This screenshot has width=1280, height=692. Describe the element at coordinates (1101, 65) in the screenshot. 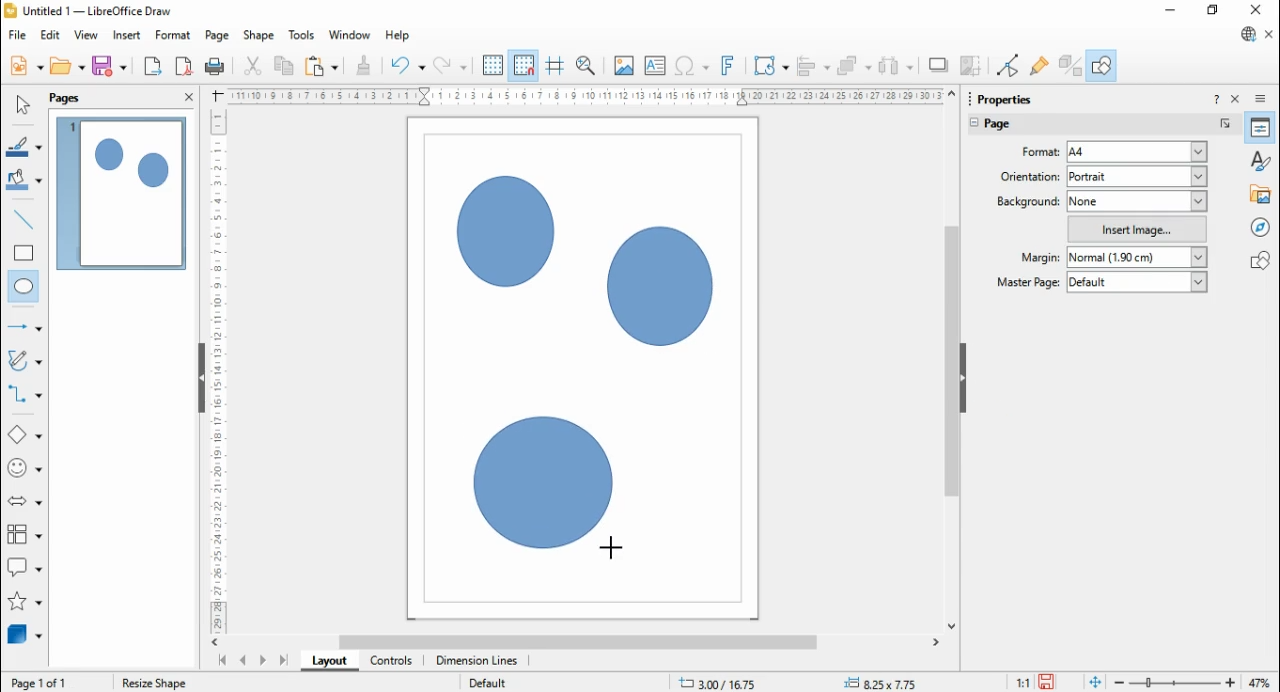

I see `show draw functions` at that location.